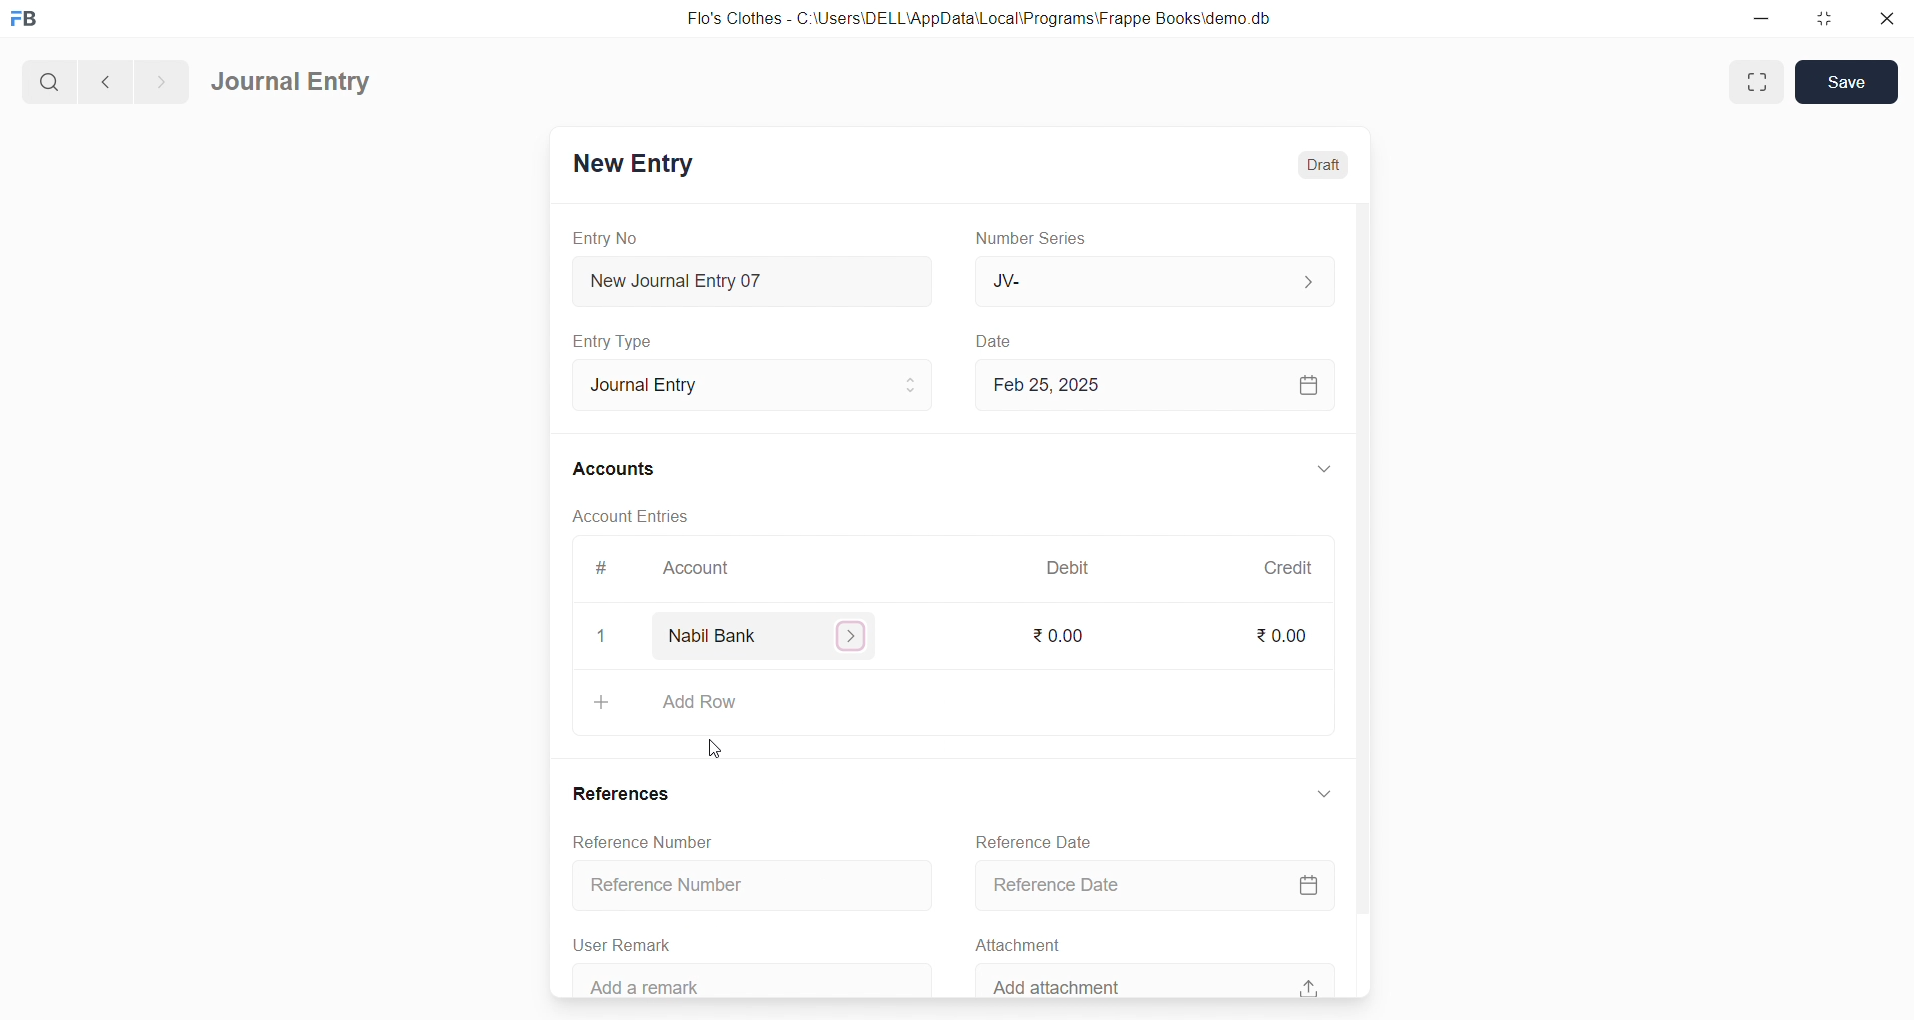 This screenshot has height=1020, width=1914. I want to click on Draft, so click(1324, 162).